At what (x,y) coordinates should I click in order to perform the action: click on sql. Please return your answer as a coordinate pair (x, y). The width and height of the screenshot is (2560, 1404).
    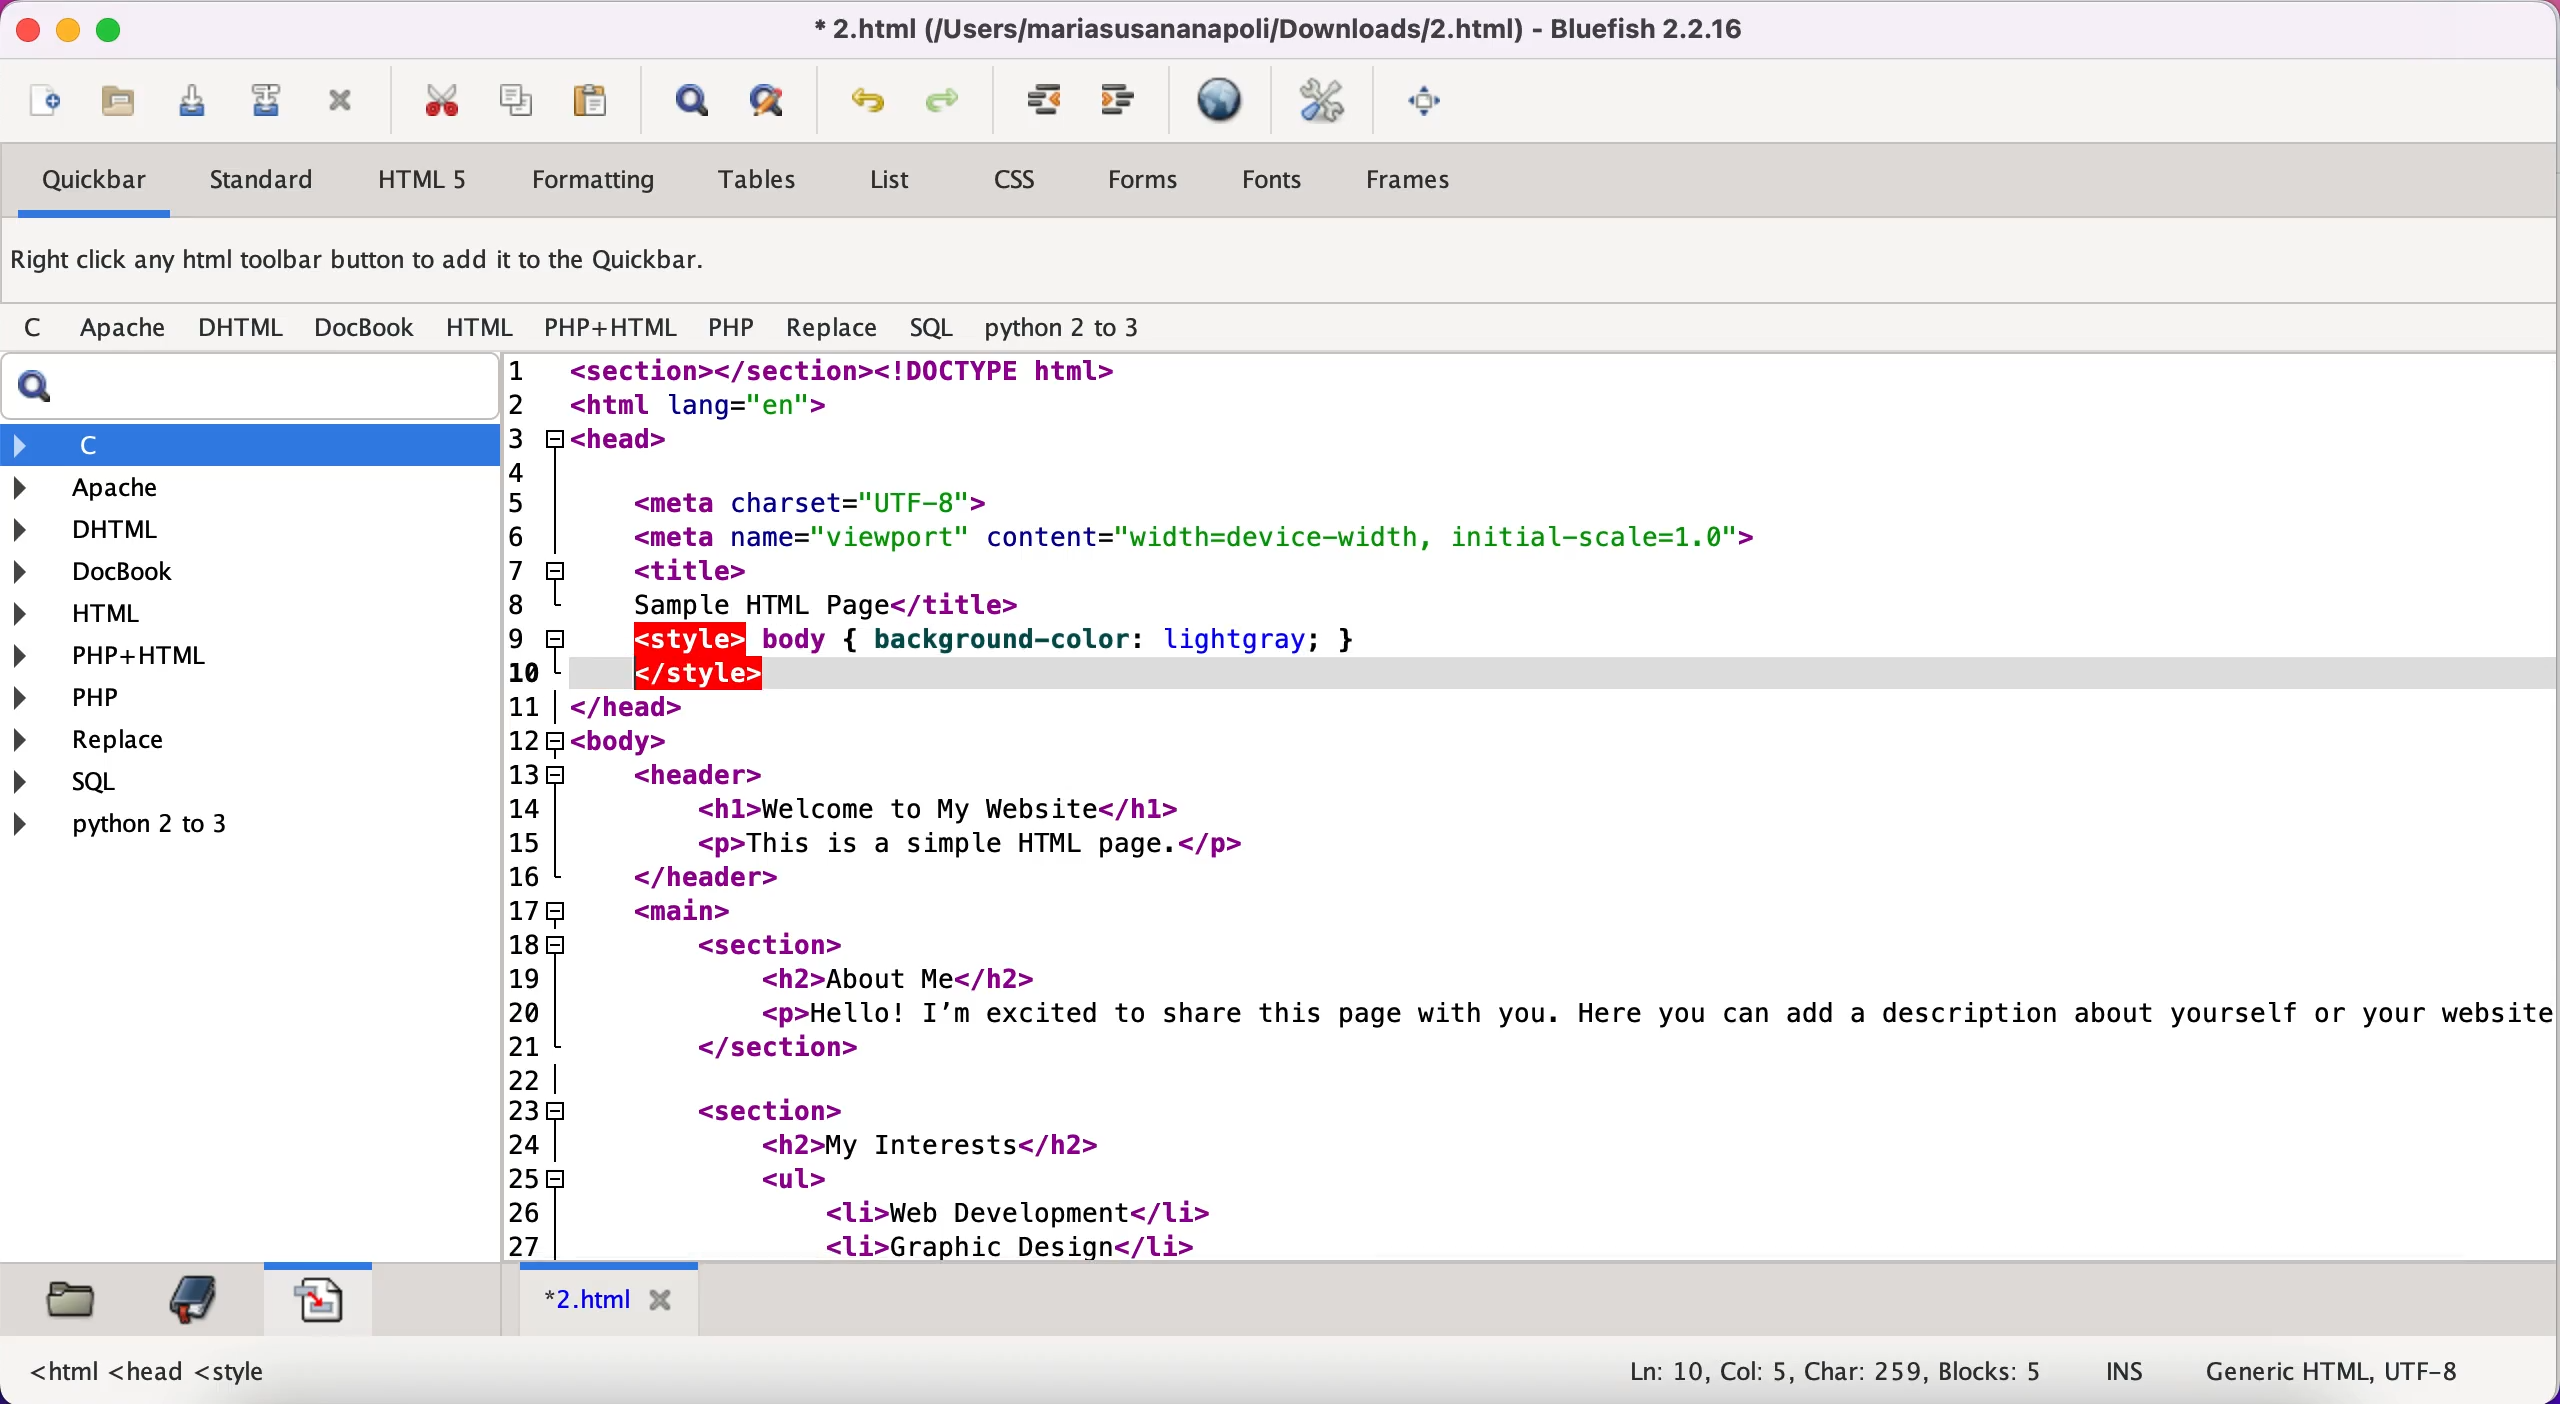
    Looking at the image, I should click on (157, 781).